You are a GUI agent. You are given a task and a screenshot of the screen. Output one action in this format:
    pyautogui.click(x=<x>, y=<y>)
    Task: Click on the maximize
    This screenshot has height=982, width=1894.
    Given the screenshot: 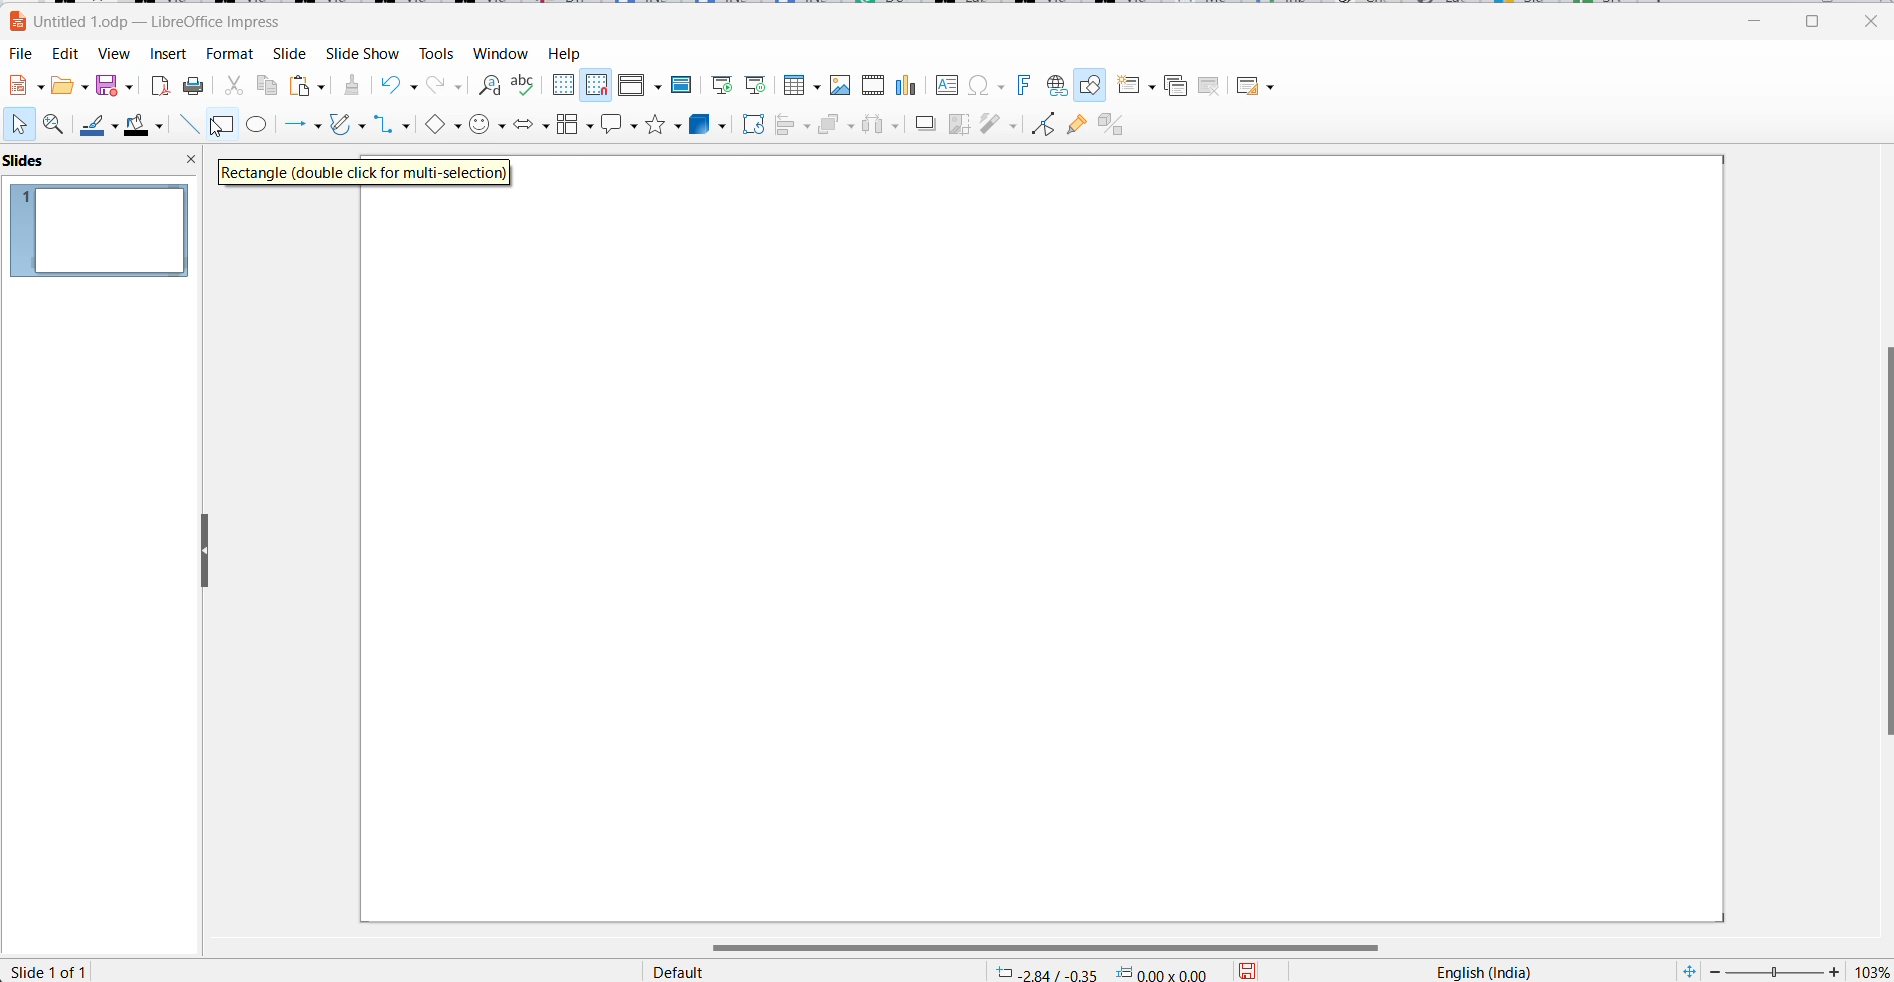 What is the action you would take?
    pyautogui.click(x=1819, y=19)
    